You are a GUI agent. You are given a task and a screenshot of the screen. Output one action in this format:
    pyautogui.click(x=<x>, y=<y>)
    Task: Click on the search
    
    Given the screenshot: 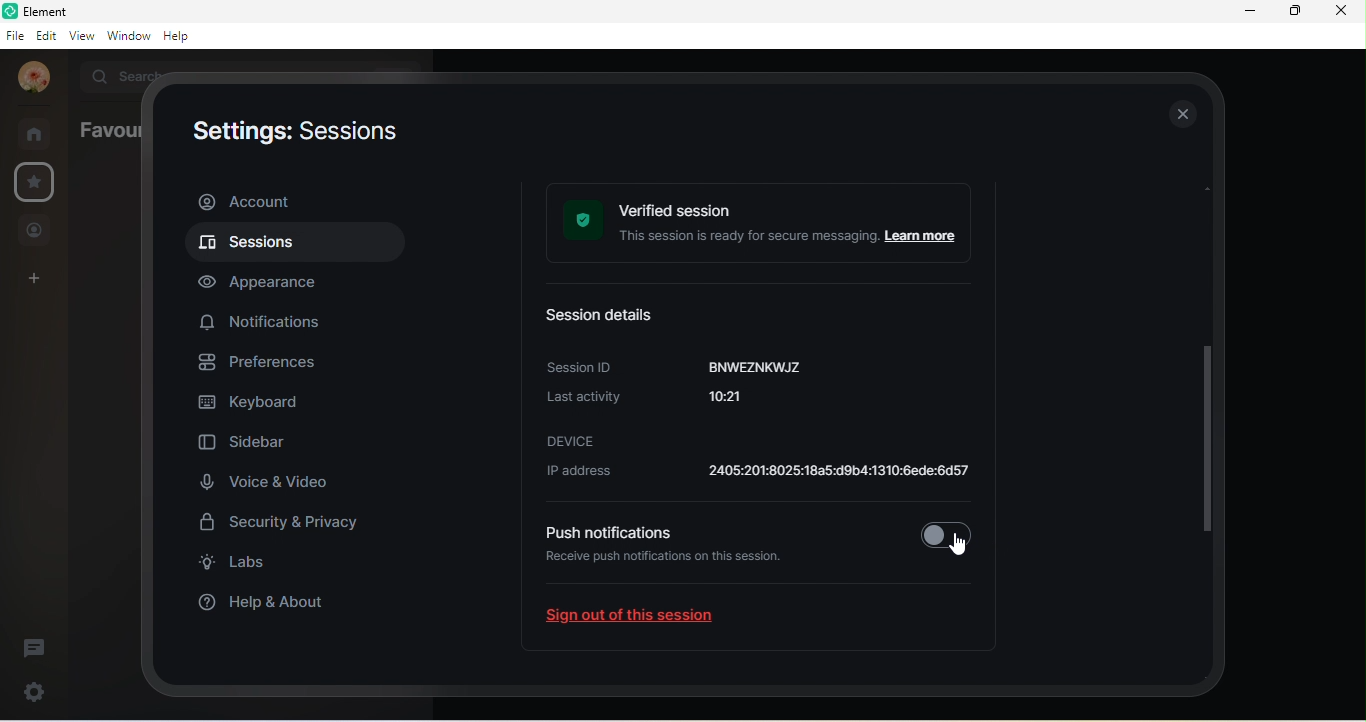 What is the action you would take?
    pyautogui.click(x=119, y=74)
    